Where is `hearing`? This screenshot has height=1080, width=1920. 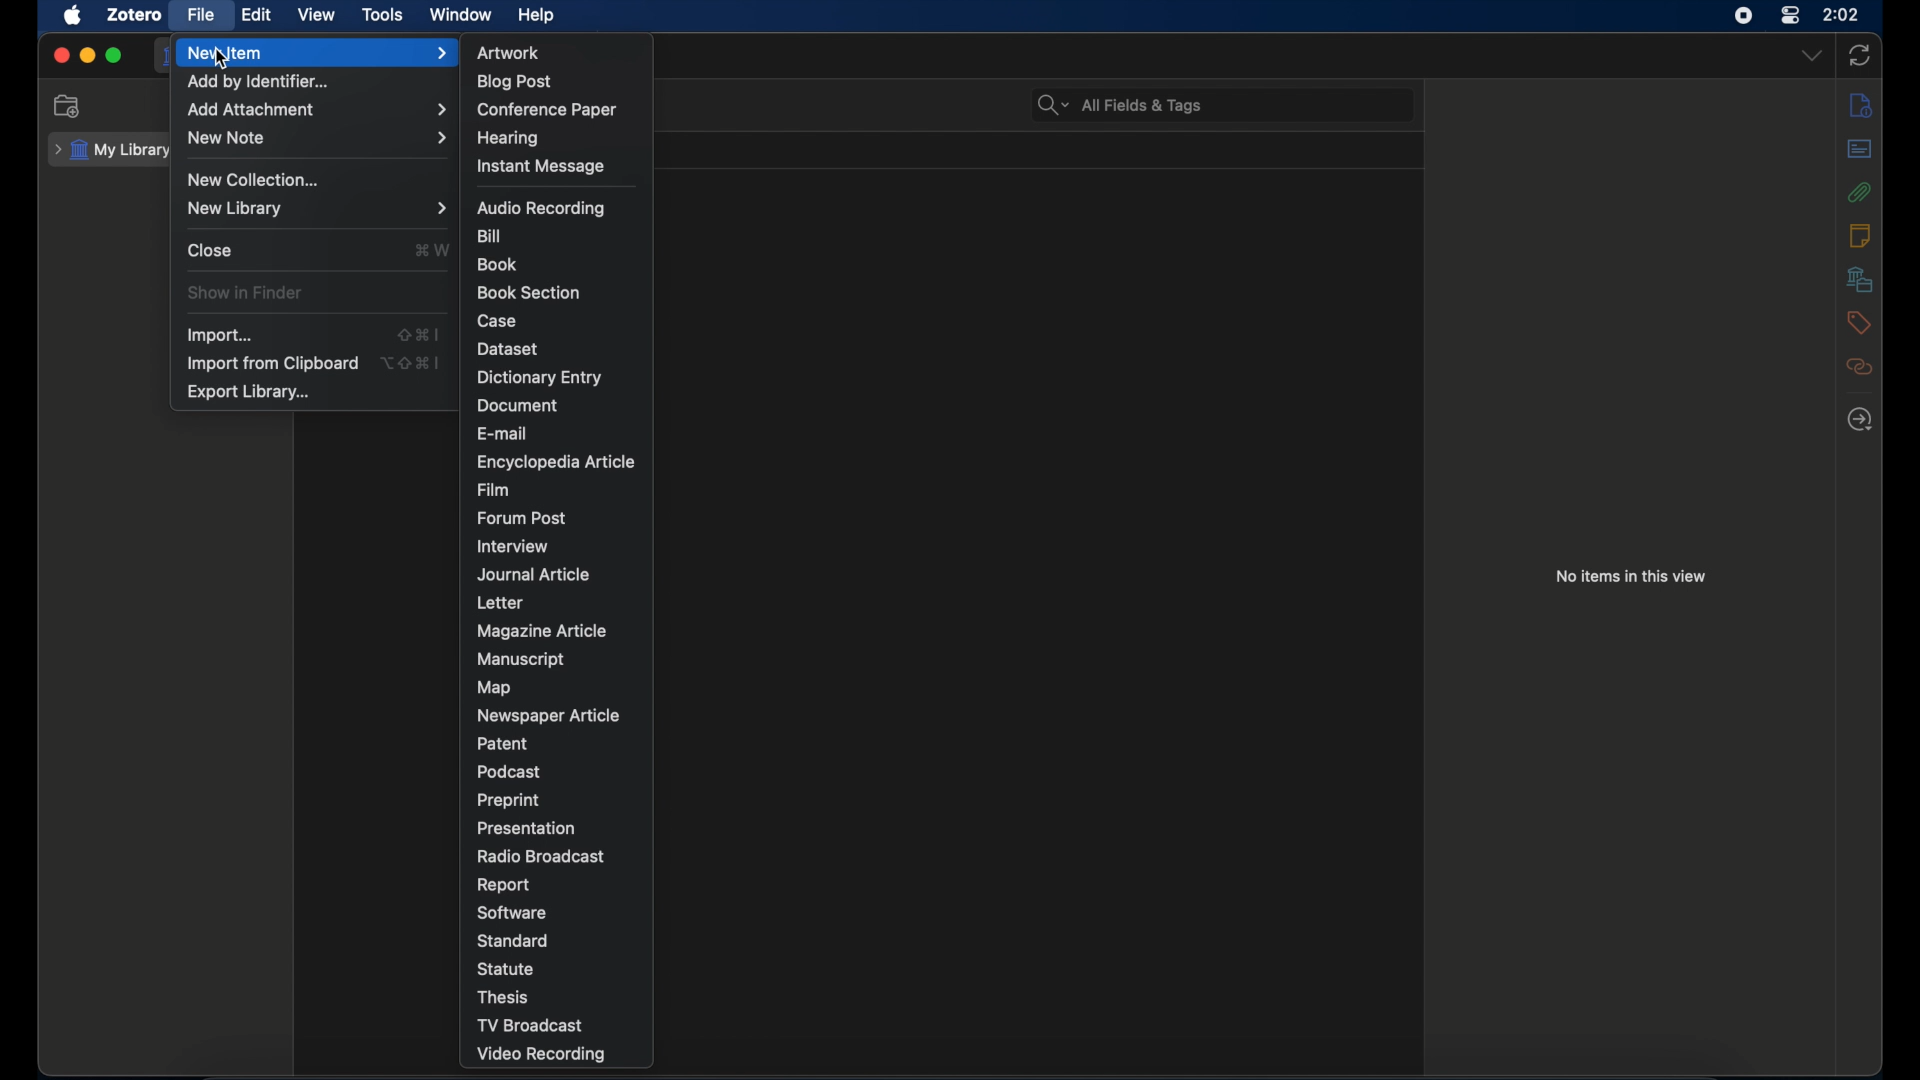
hearing is located at coordinates (506, 138).